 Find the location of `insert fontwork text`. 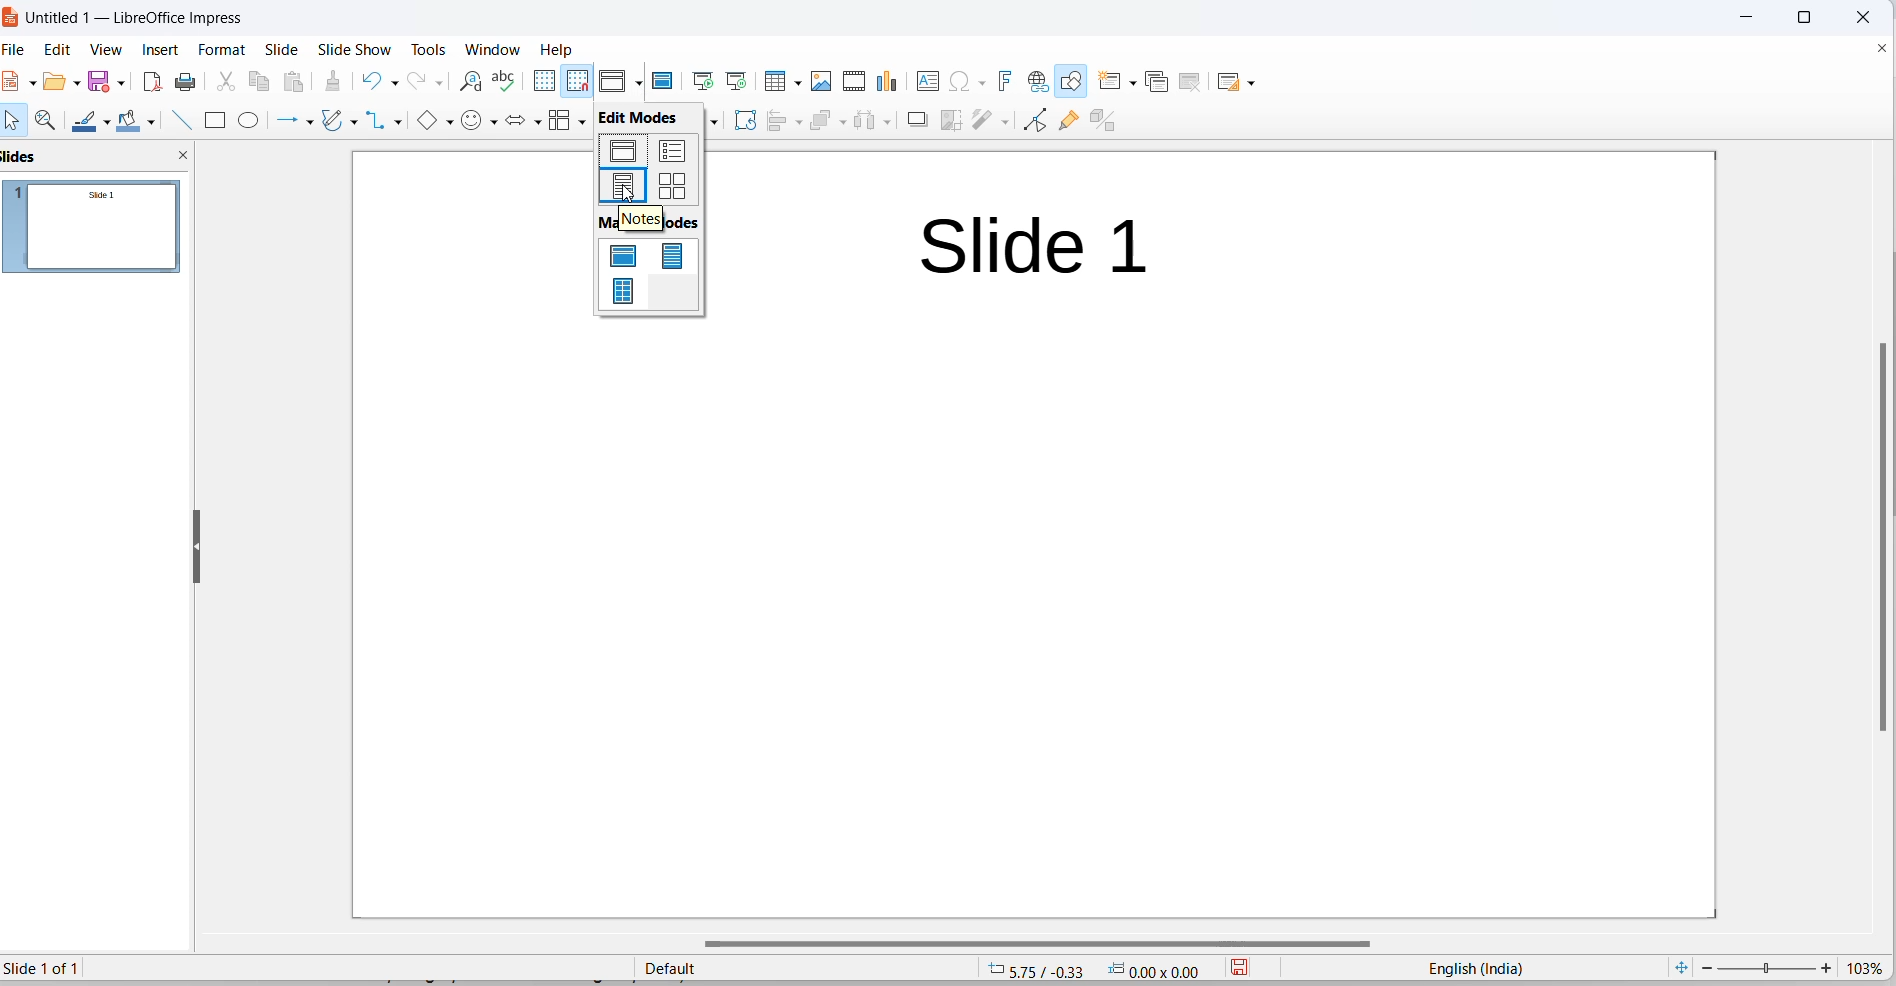

insert fontwork text is located at coordinates (1007, 81).